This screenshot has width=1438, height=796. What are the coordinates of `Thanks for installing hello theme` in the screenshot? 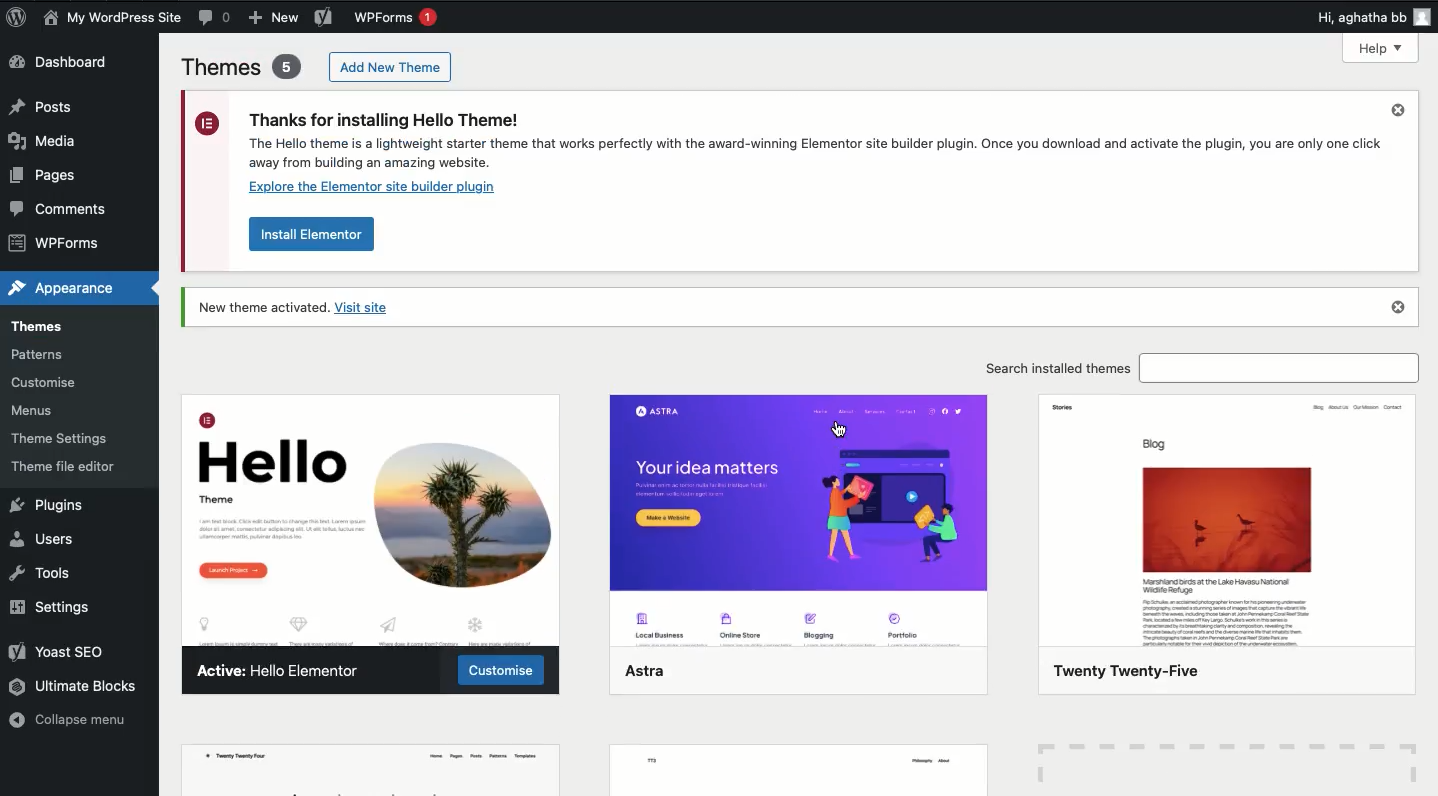 It's located at (783, 152).